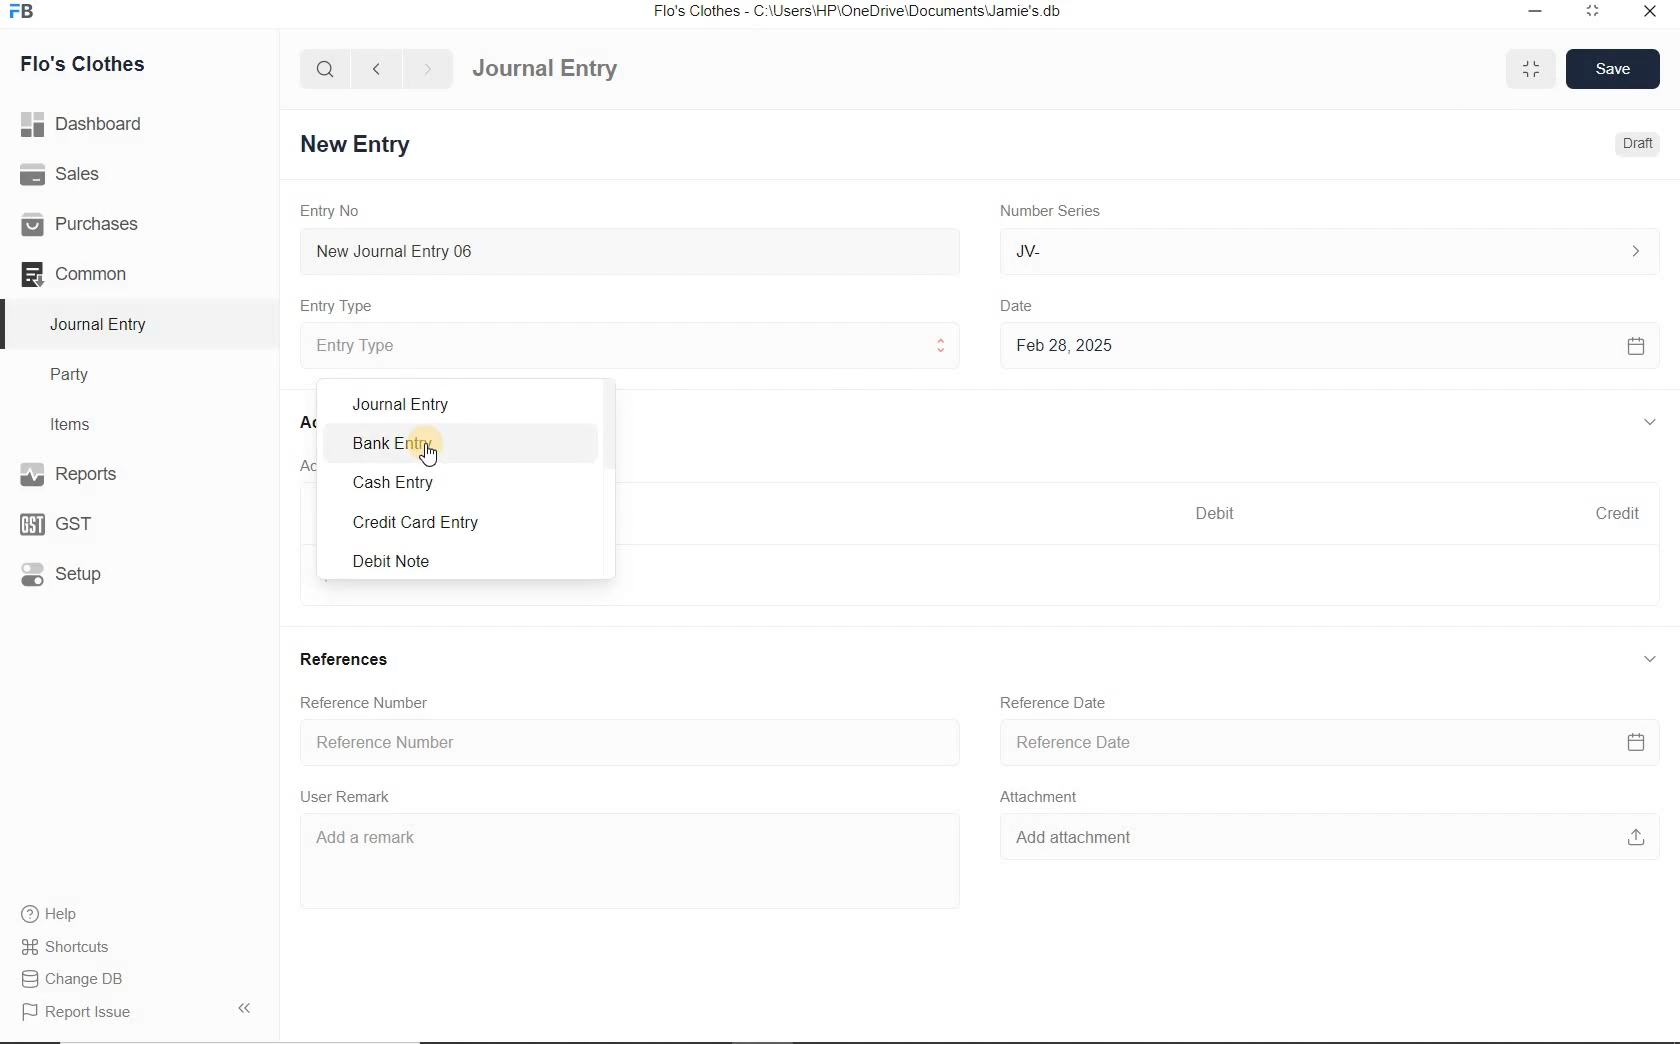 This screenshot has width=1680, height=1044. What do you see at coordinates (1329, 345) in the screenshot?
I see `Feb 28, 2025` at bounding box center [1329, 345].